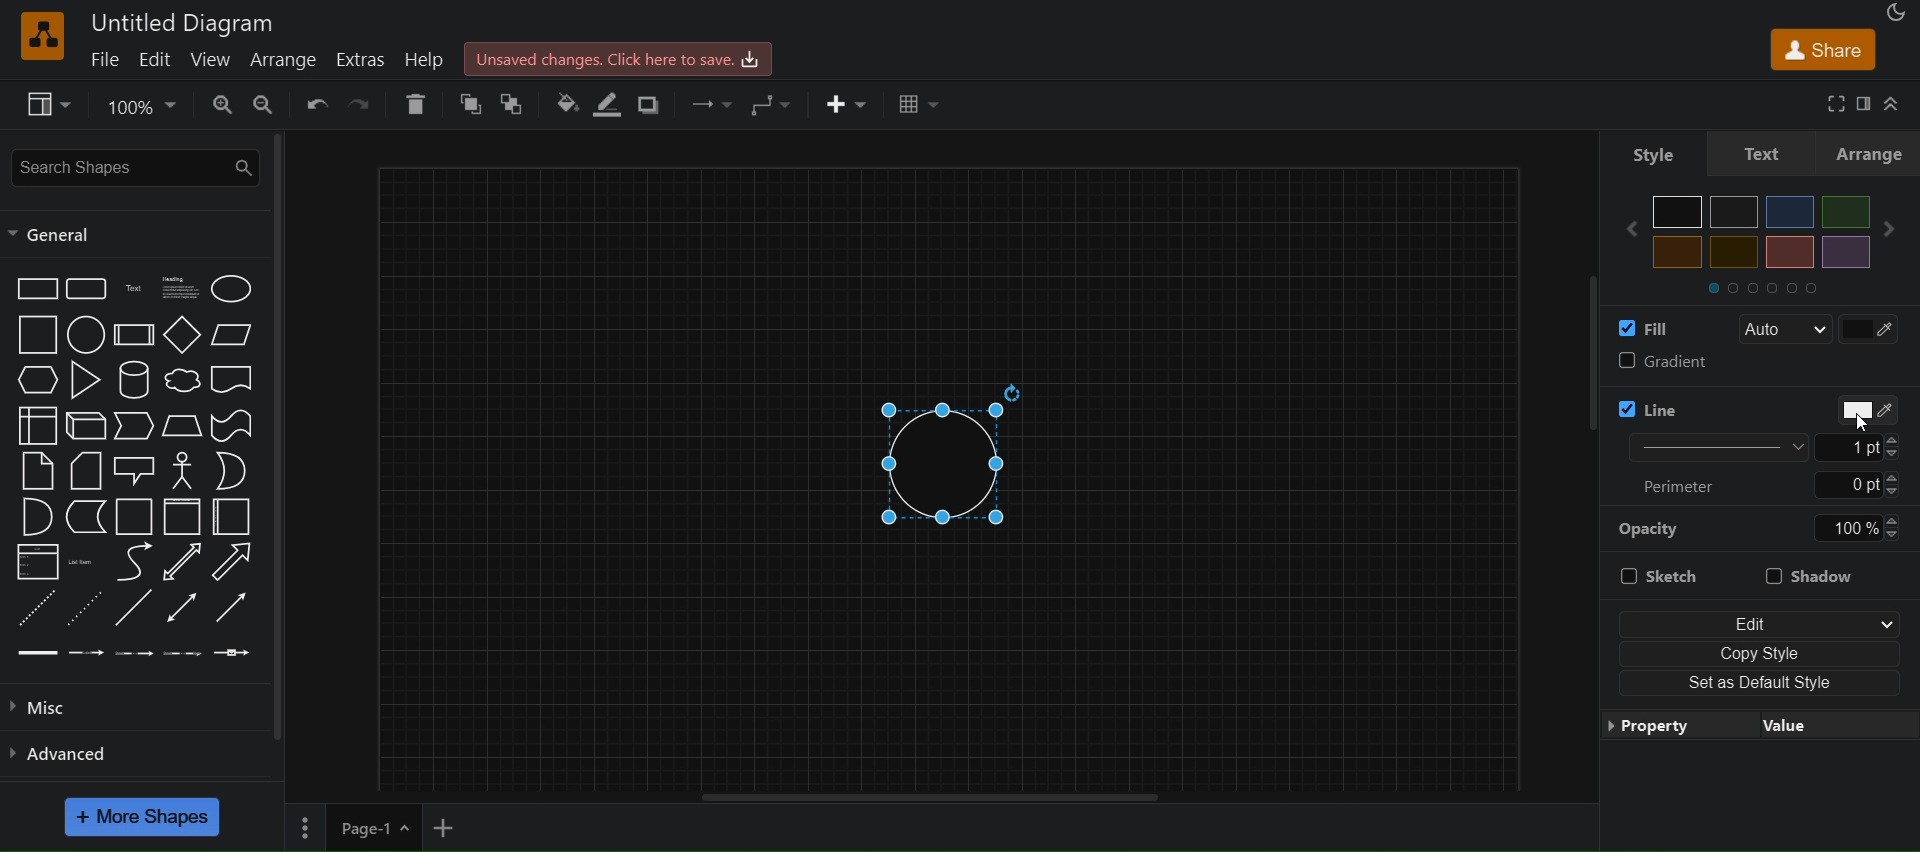  What do you see at coordinates (1638, 327) in the screenshot?
I see `fill color` at bounding box center [1638, 327].